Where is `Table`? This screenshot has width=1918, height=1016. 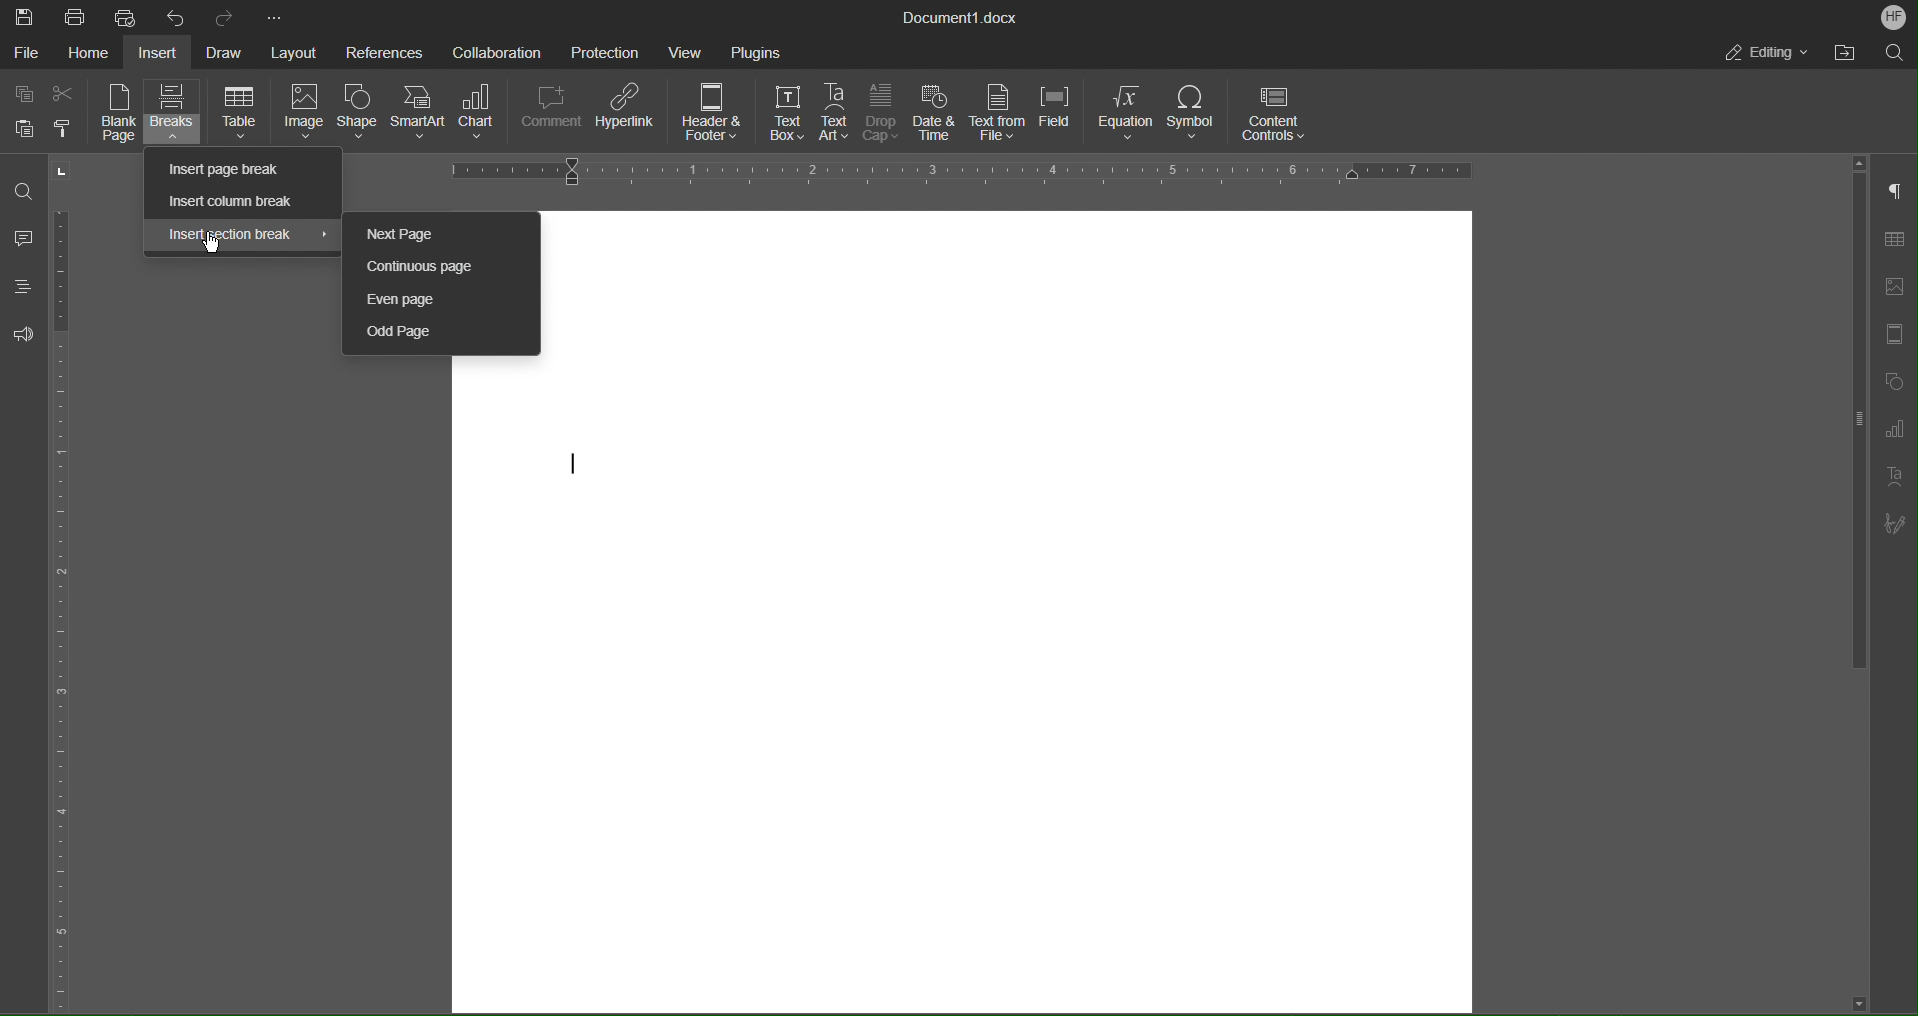
Table is located at coordinates (237, 114).